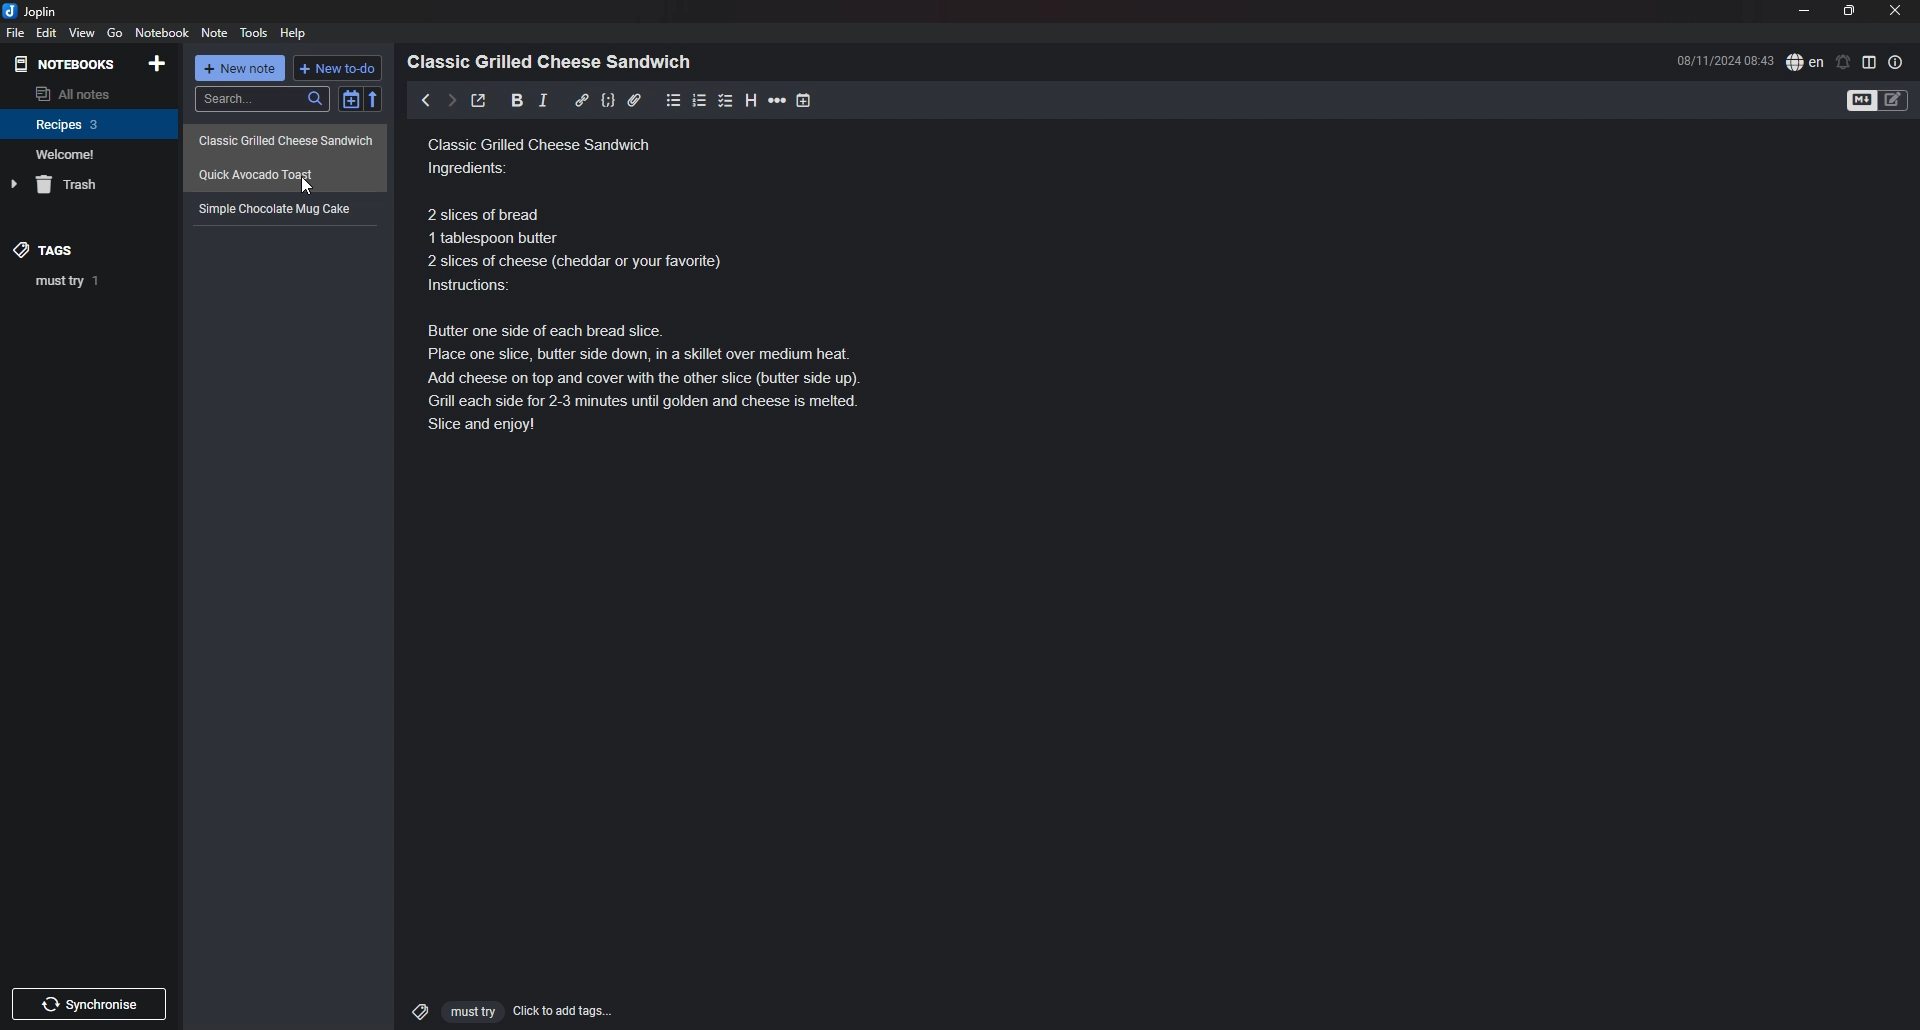  I want to click on bullet list, so click(674, 100).